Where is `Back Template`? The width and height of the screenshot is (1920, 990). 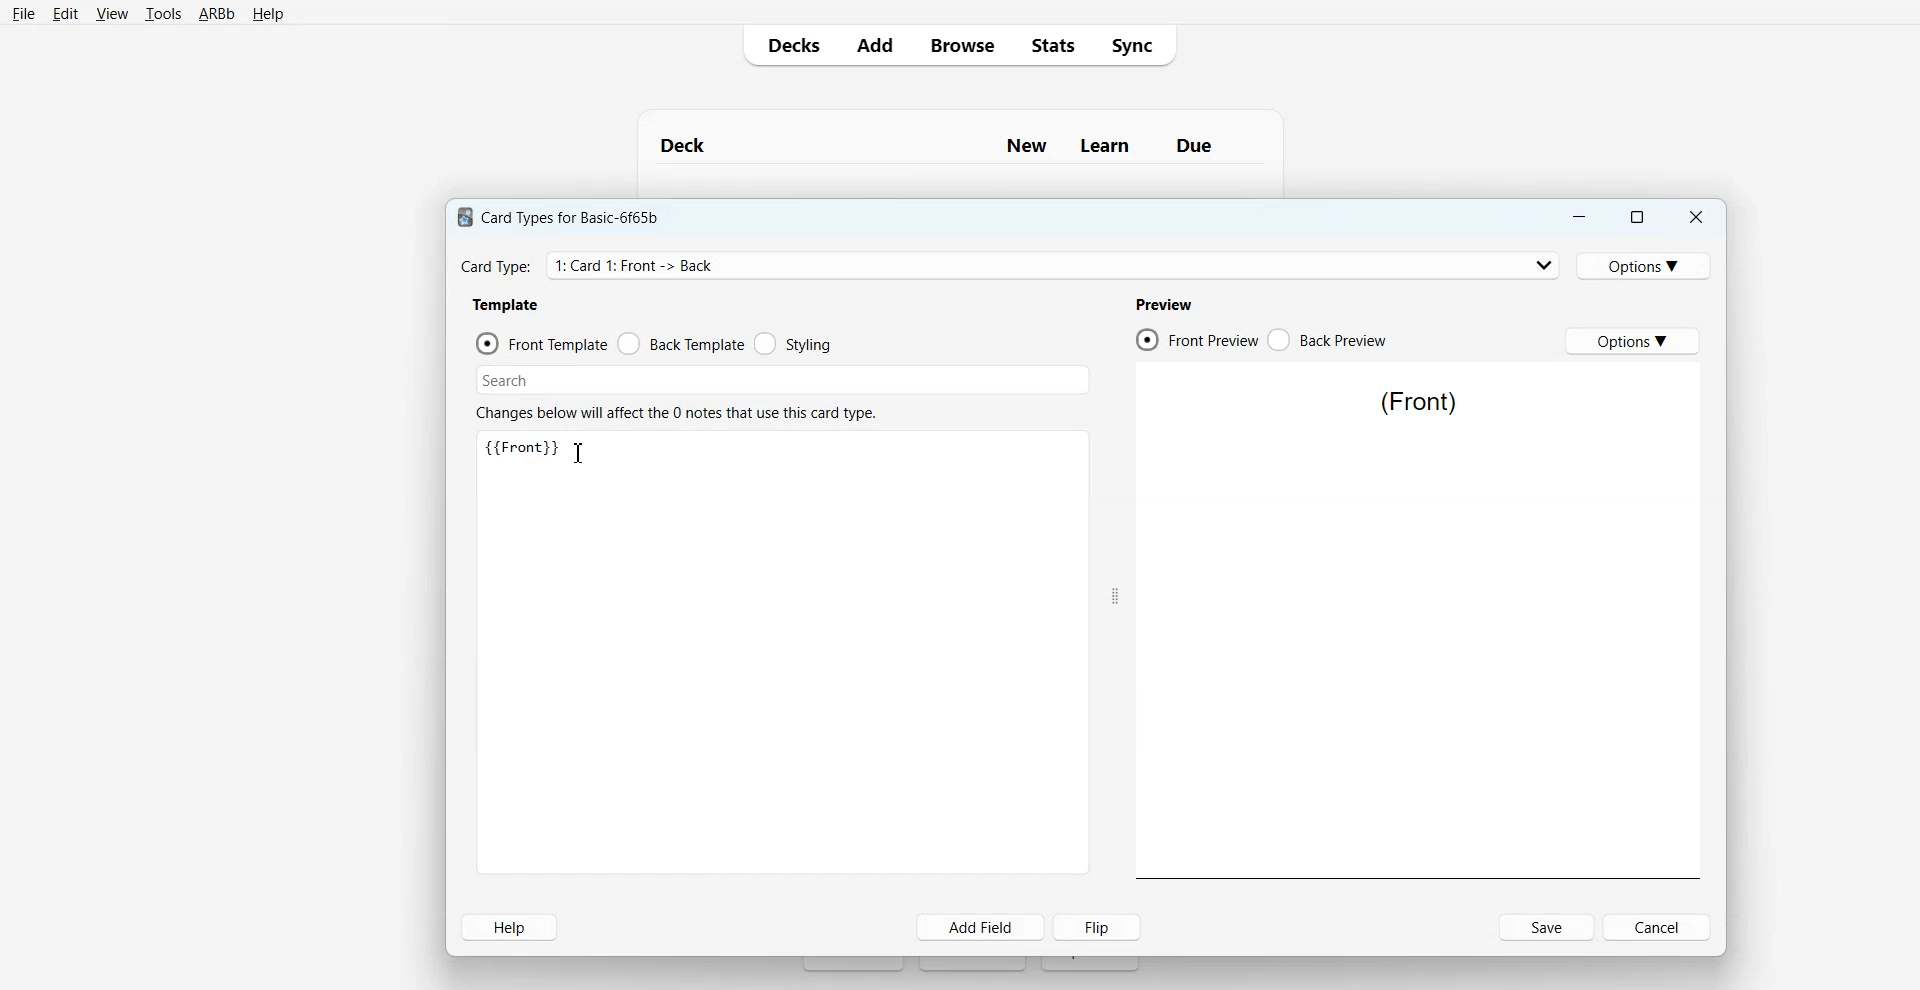 Back Template is located at coordinates (682, 342).